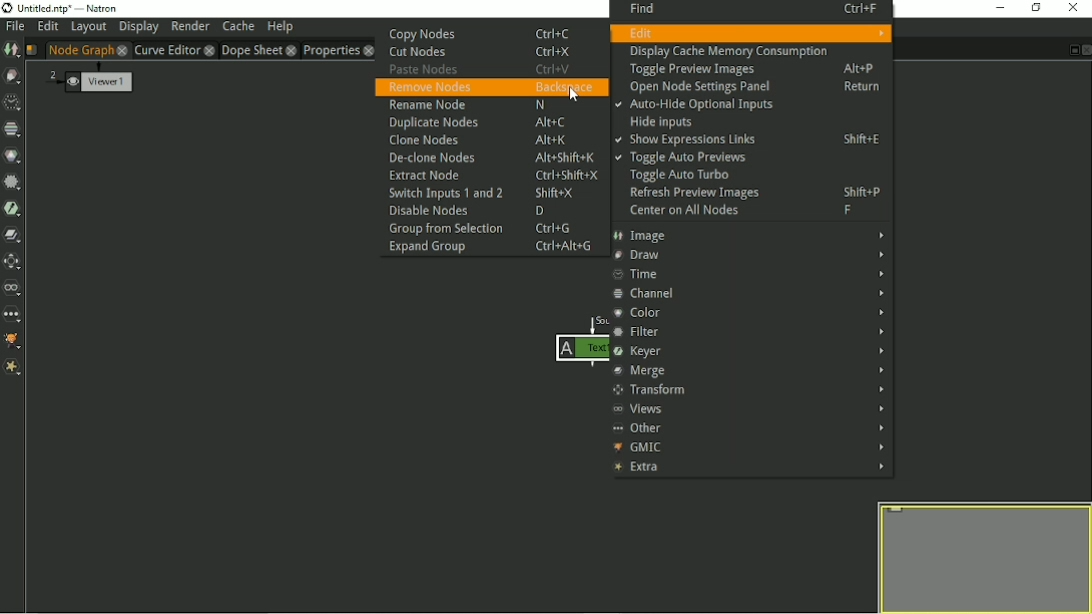 The height and width of the screenshot is (614, 1092). What do you see at coordinates (491, 176) in the screenshot?
I see `Extract Node` at bounding box center [491, 176].